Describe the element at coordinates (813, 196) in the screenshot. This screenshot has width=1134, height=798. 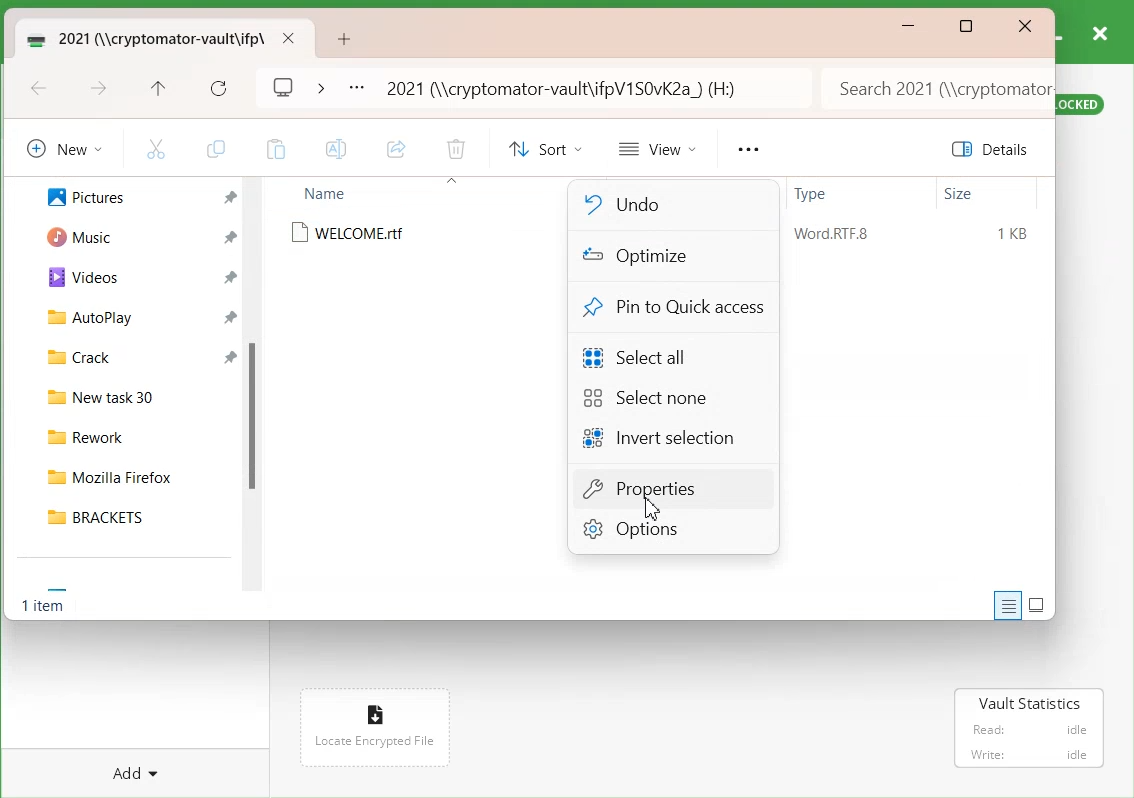
I see `Type` at that location.